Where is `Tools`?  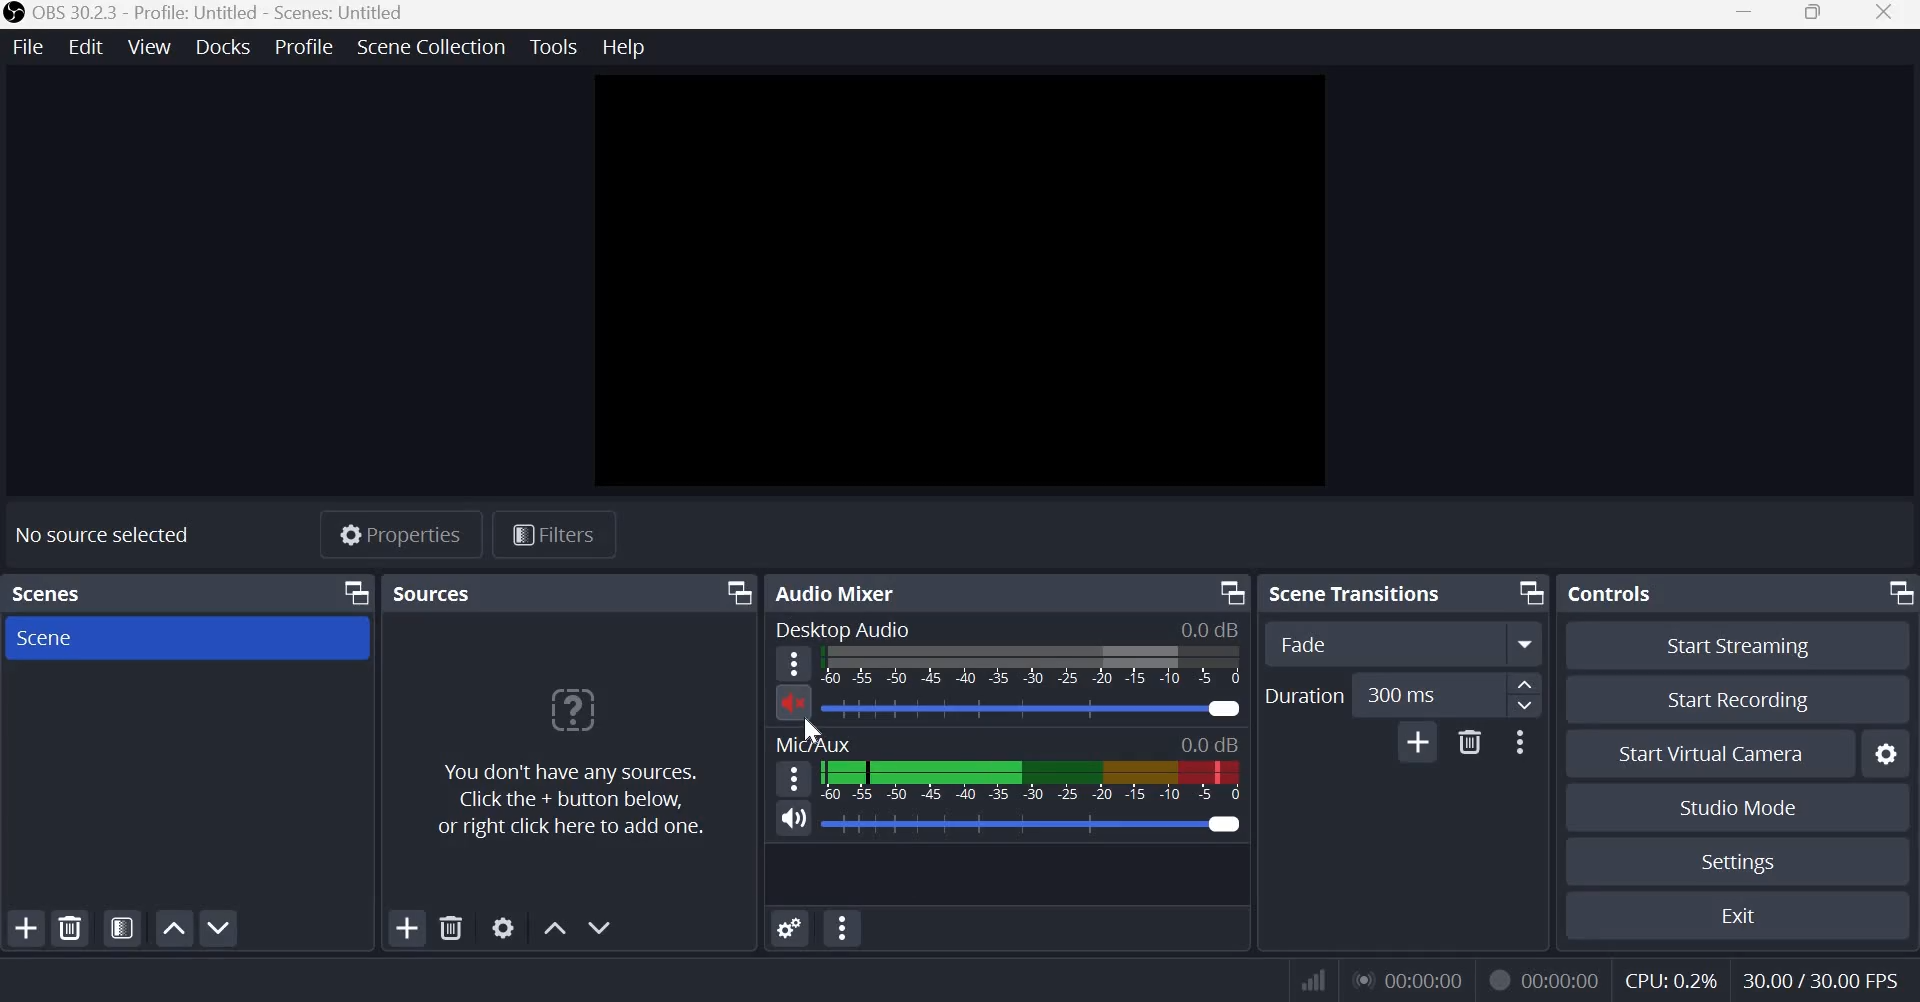 Tools is located at coordinates (552, 46).